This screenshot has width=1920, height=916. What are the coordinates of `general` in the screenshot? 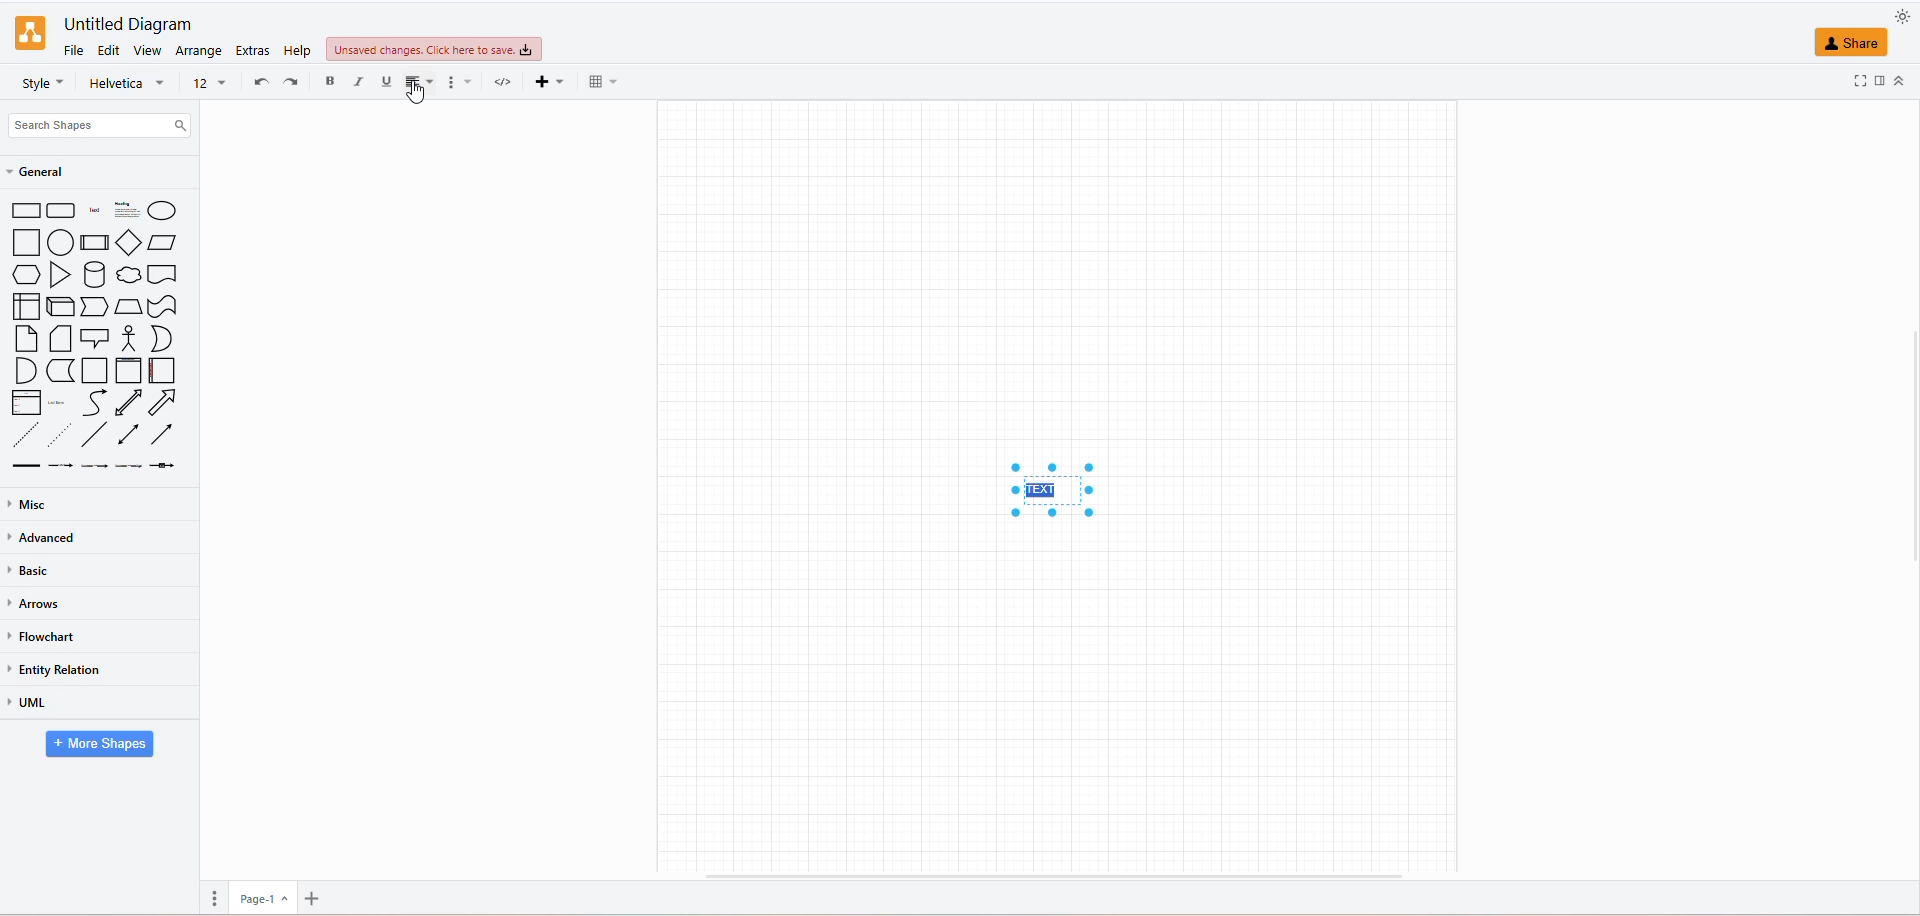 It's located at (52, 173).